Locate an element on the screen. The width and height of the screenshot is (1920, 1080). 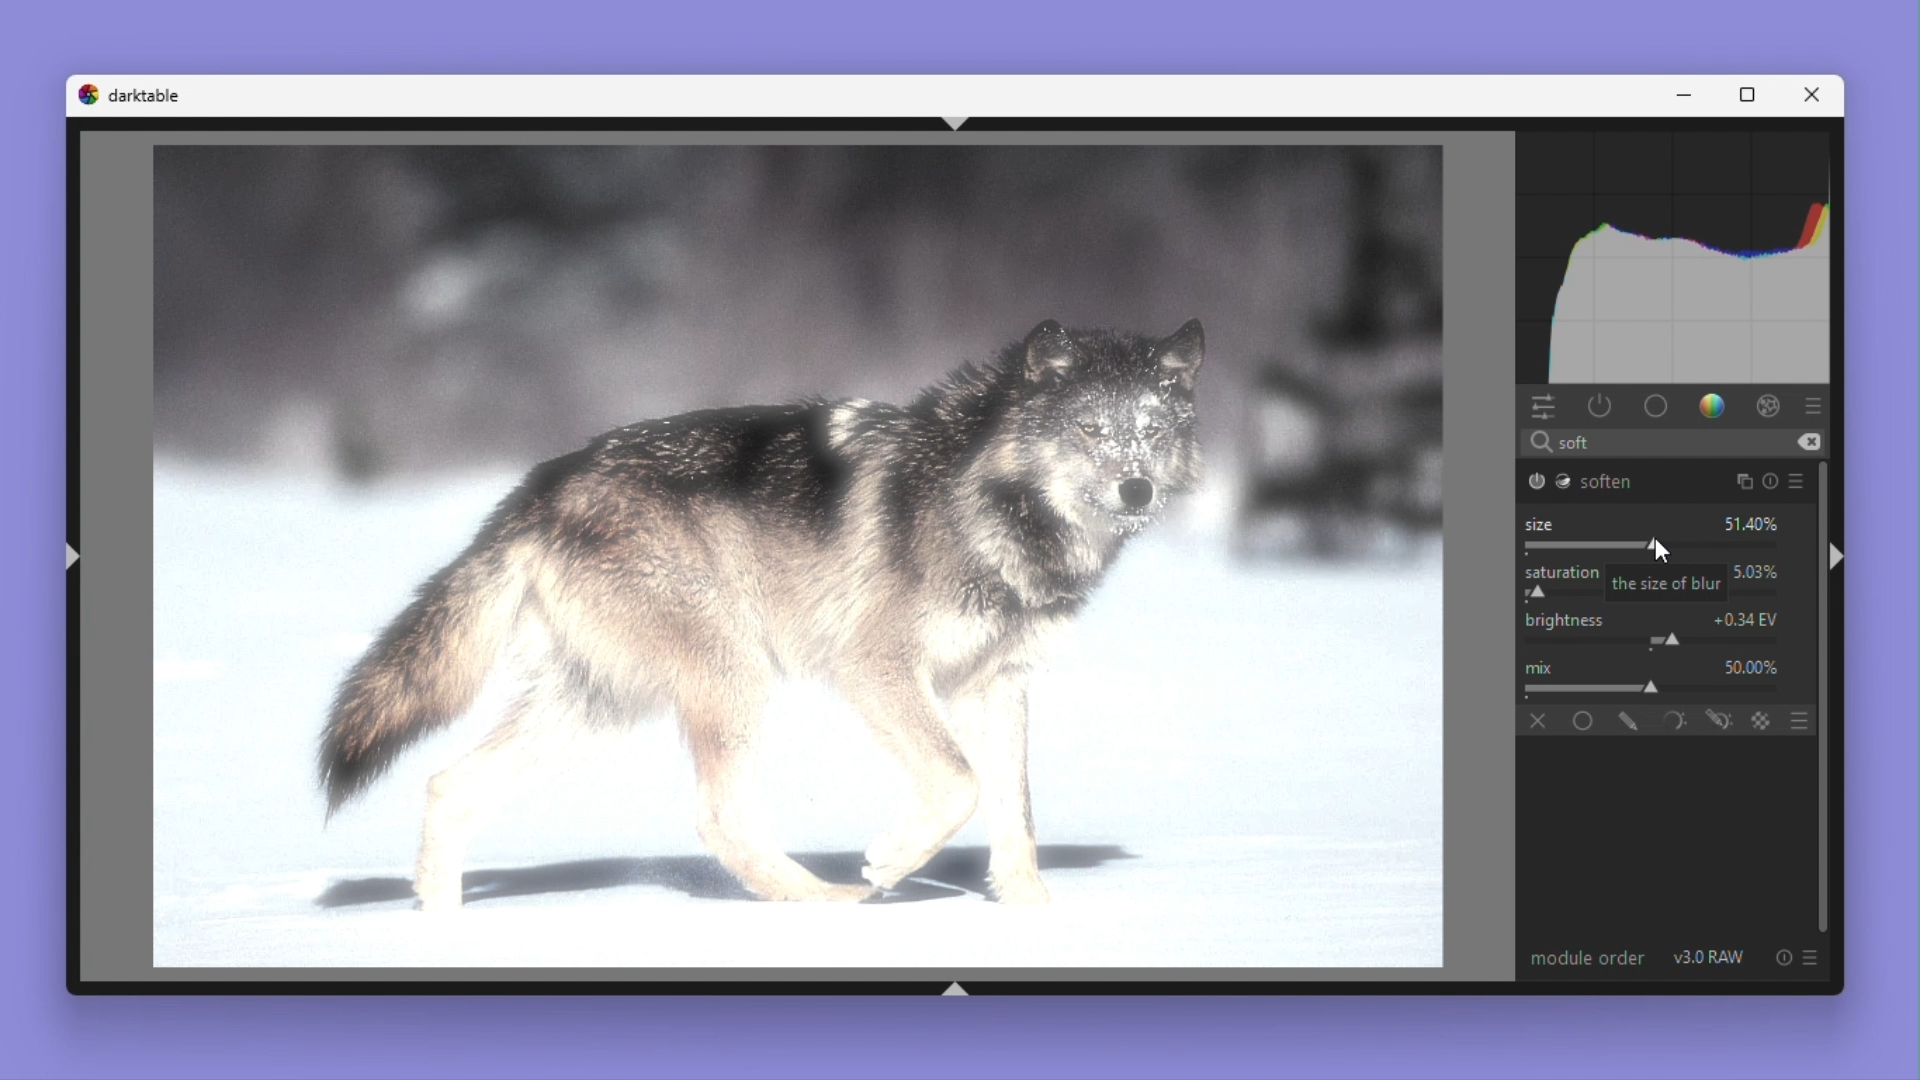
Parametric mask is located at coordinates (1671, 720).